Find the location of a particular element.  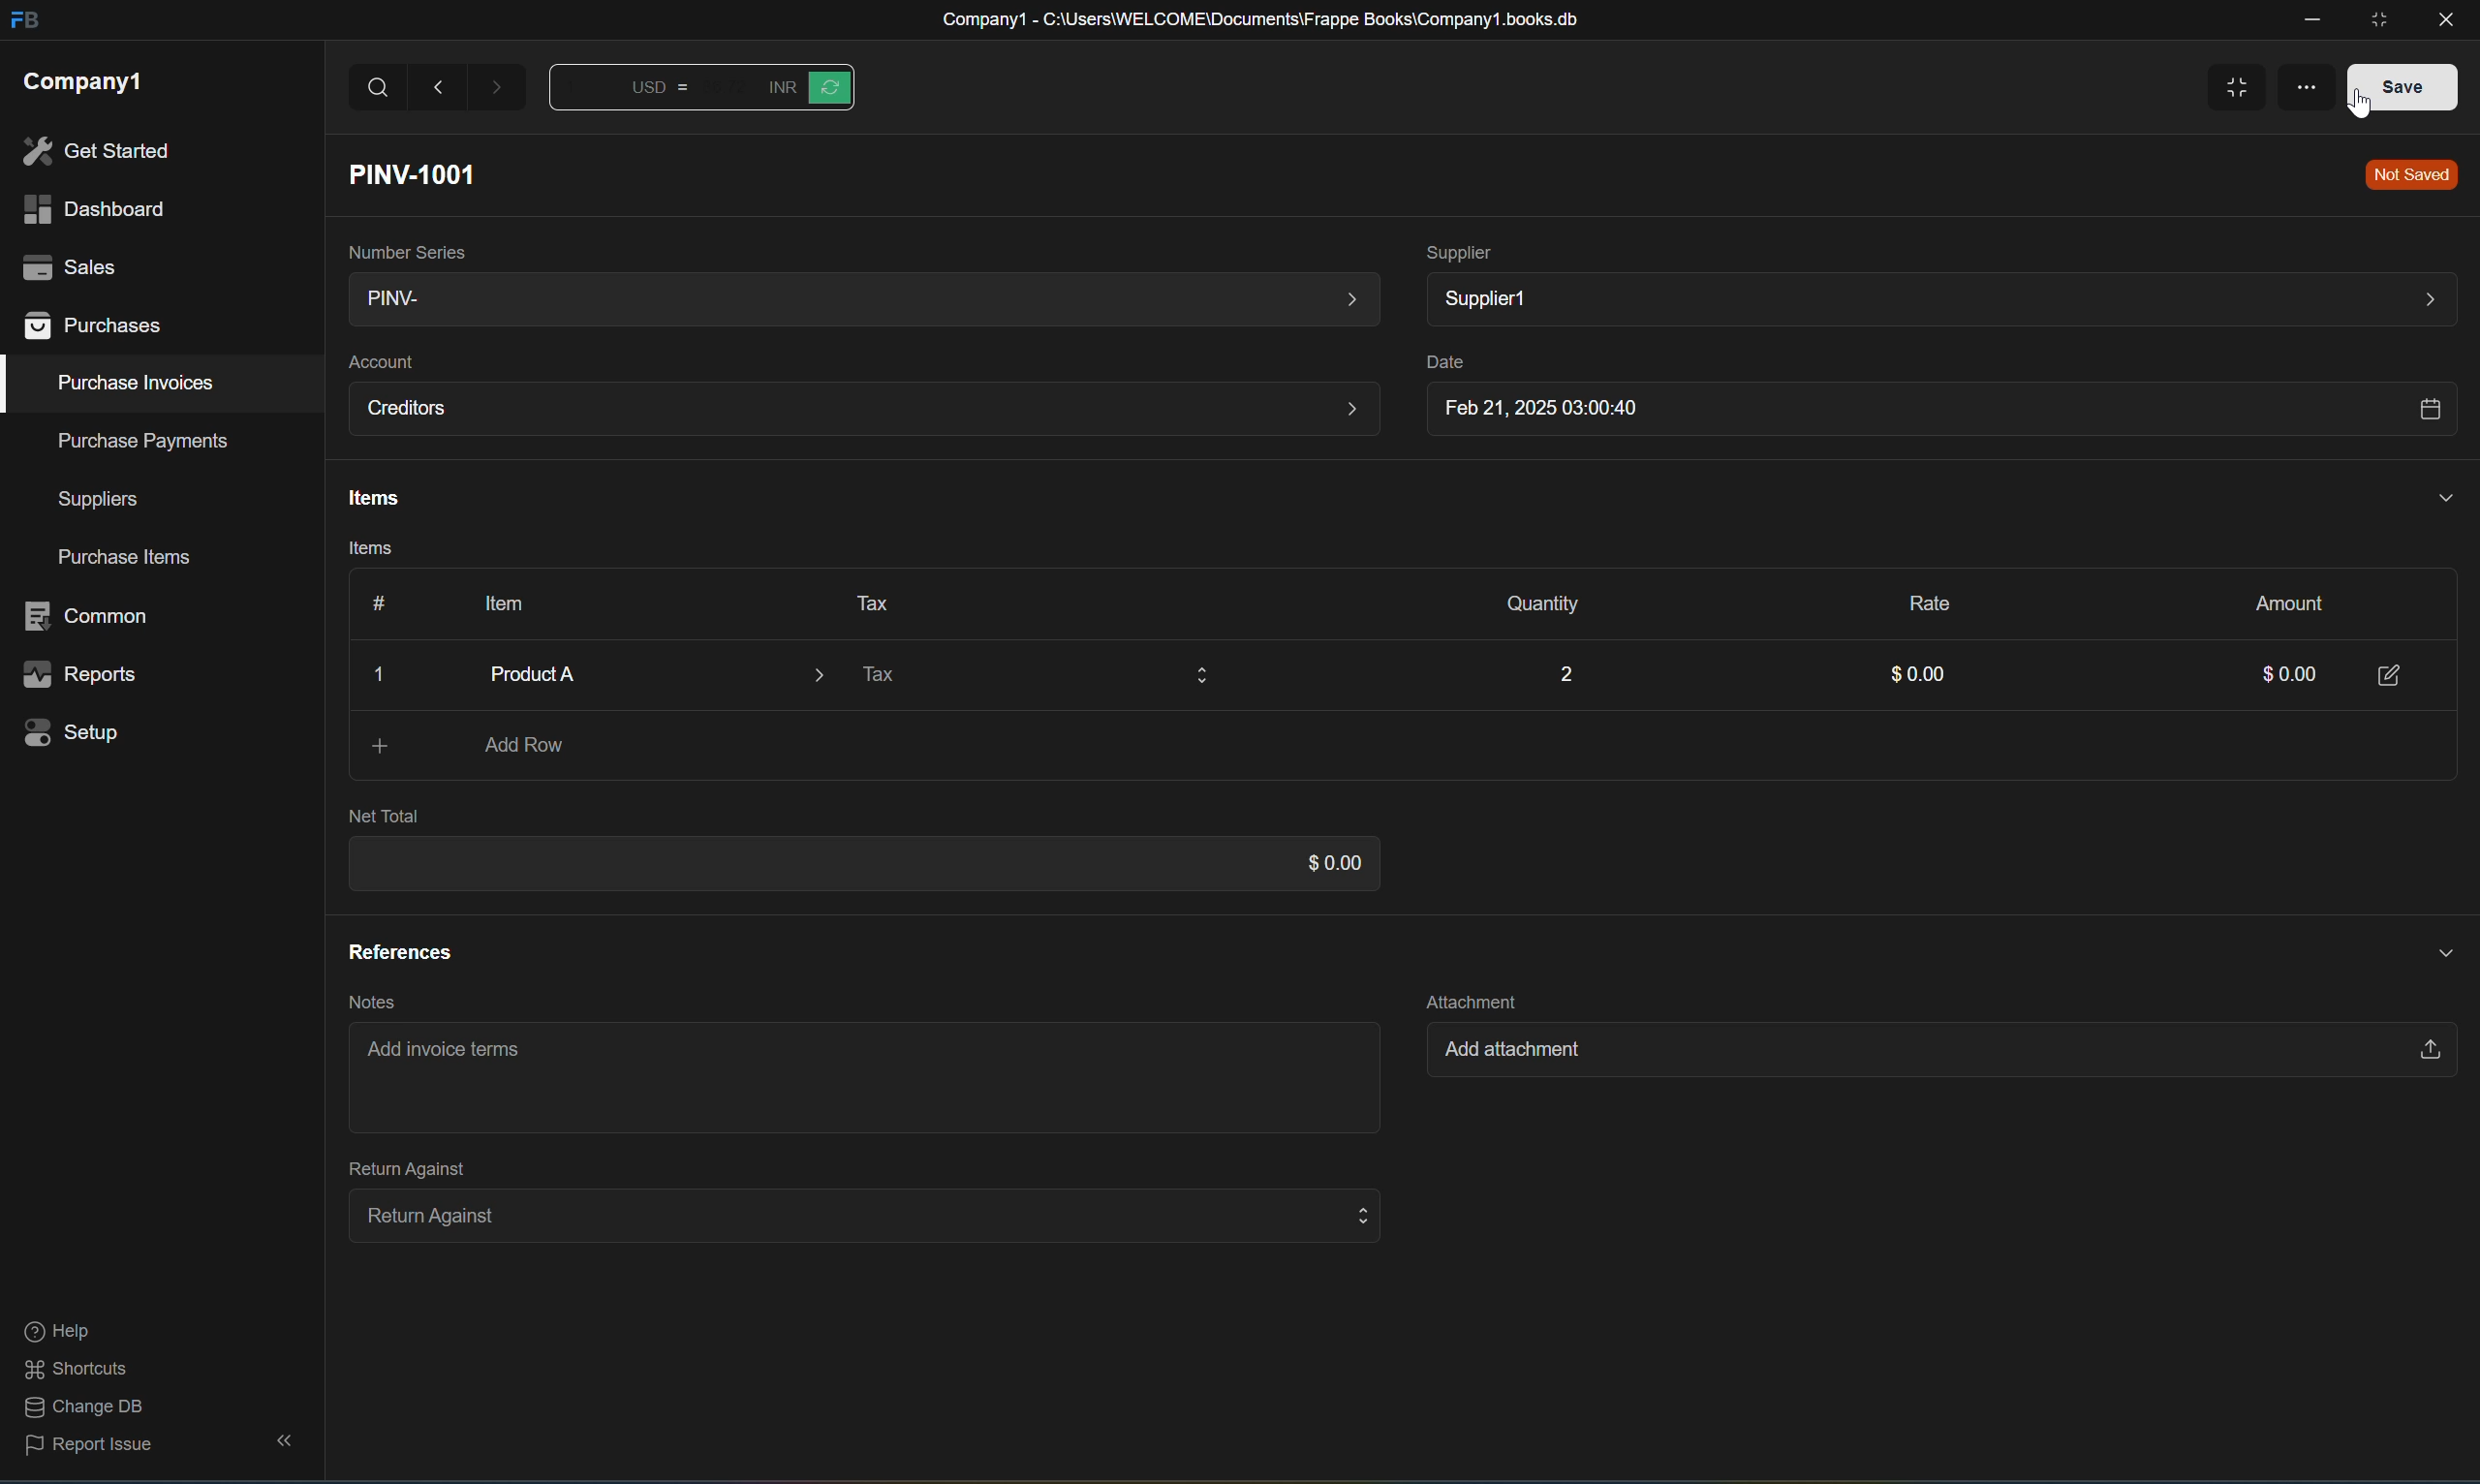

dashboard is located at coordinates (91, 210).